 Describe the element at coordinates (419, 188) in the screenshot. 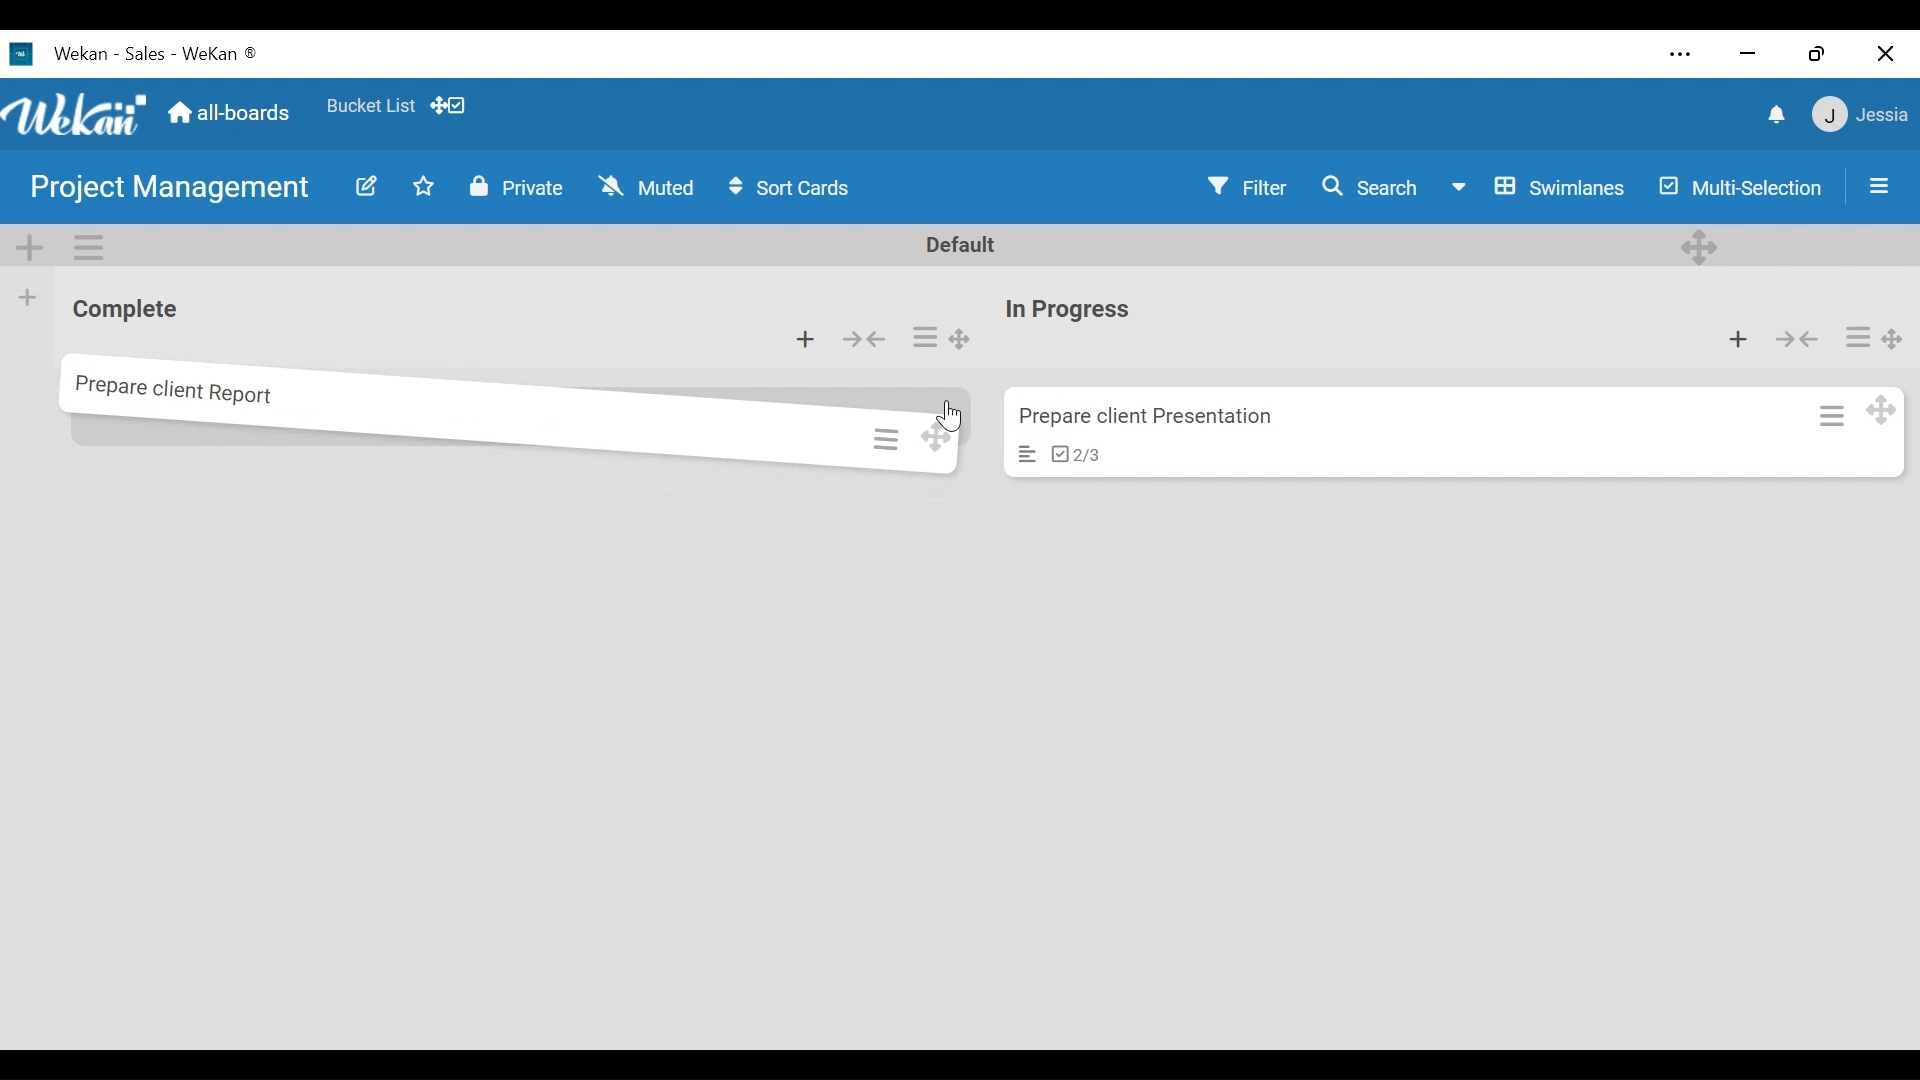

I see `Toggle Favorite` at that location.